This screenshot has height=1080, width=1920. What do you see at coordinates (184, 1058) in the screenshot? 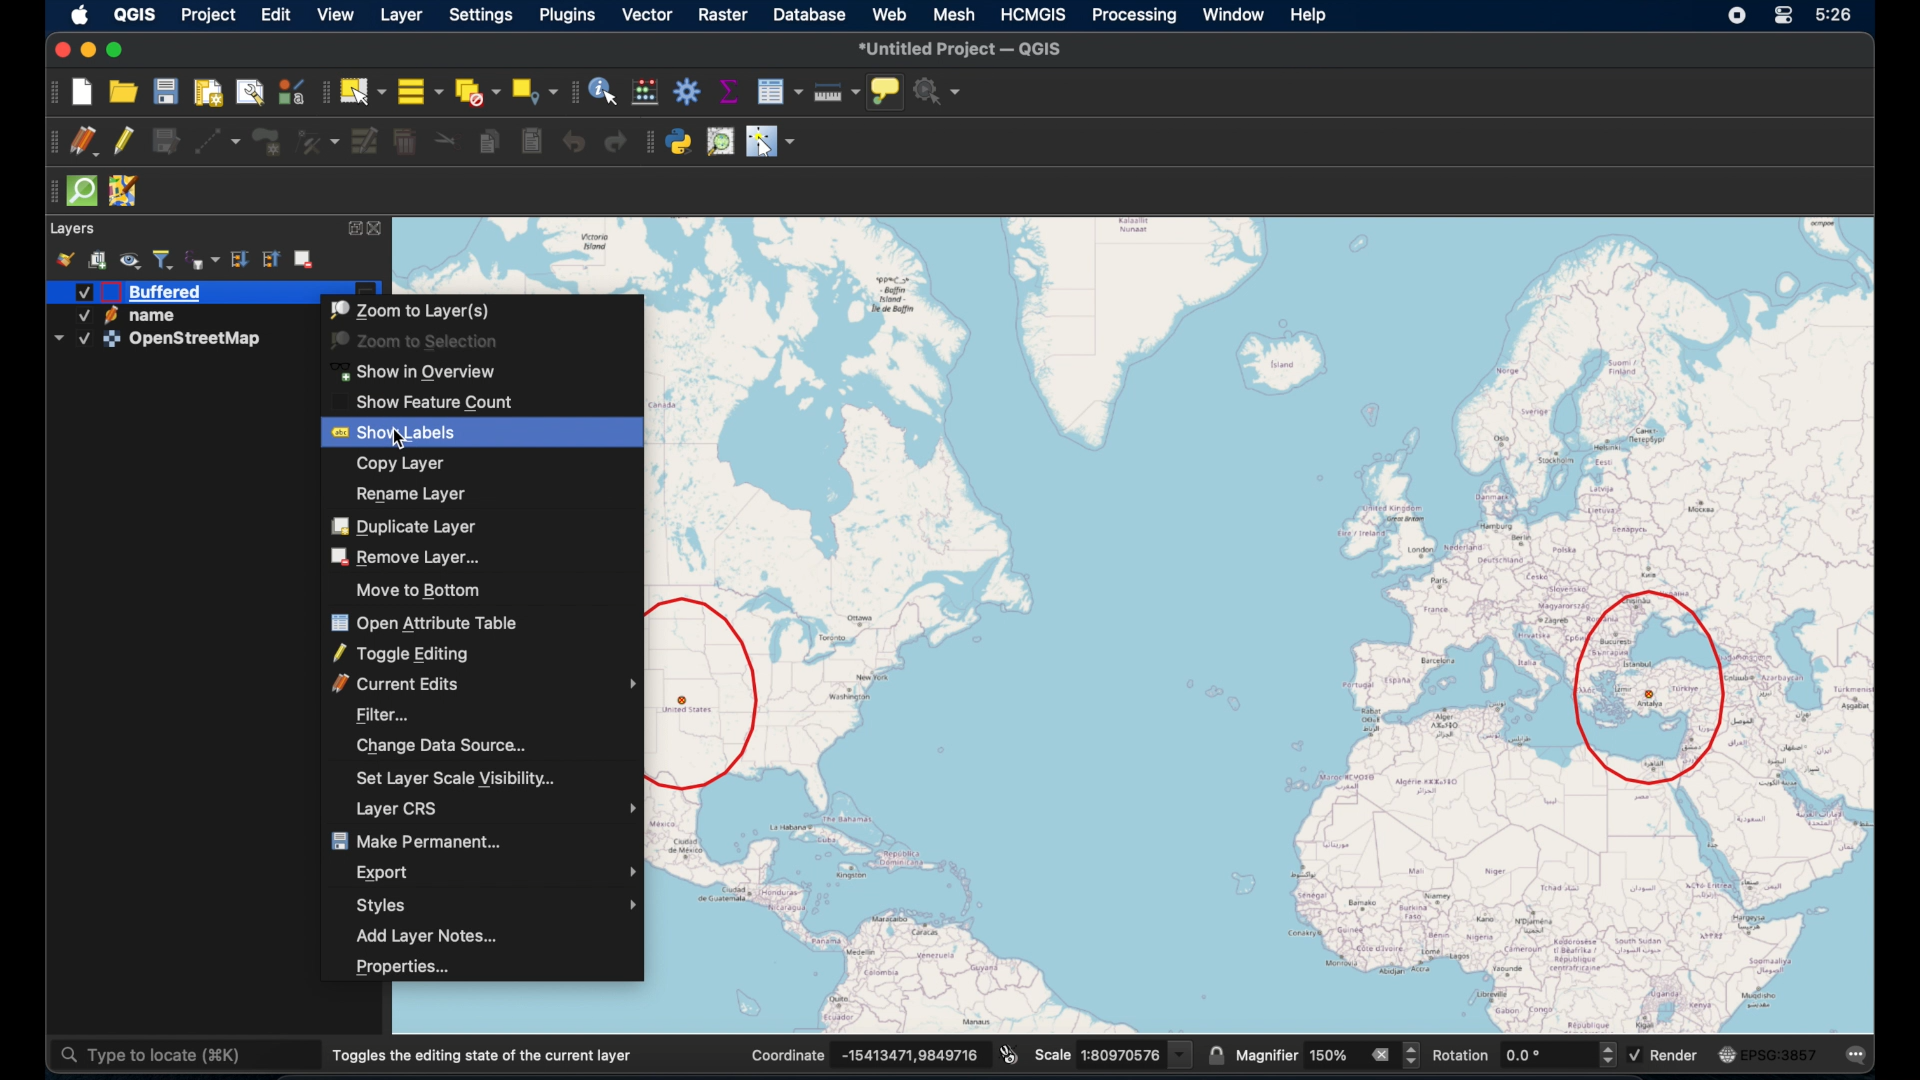
I see `type to locate` at bounding box center [184, 1058].